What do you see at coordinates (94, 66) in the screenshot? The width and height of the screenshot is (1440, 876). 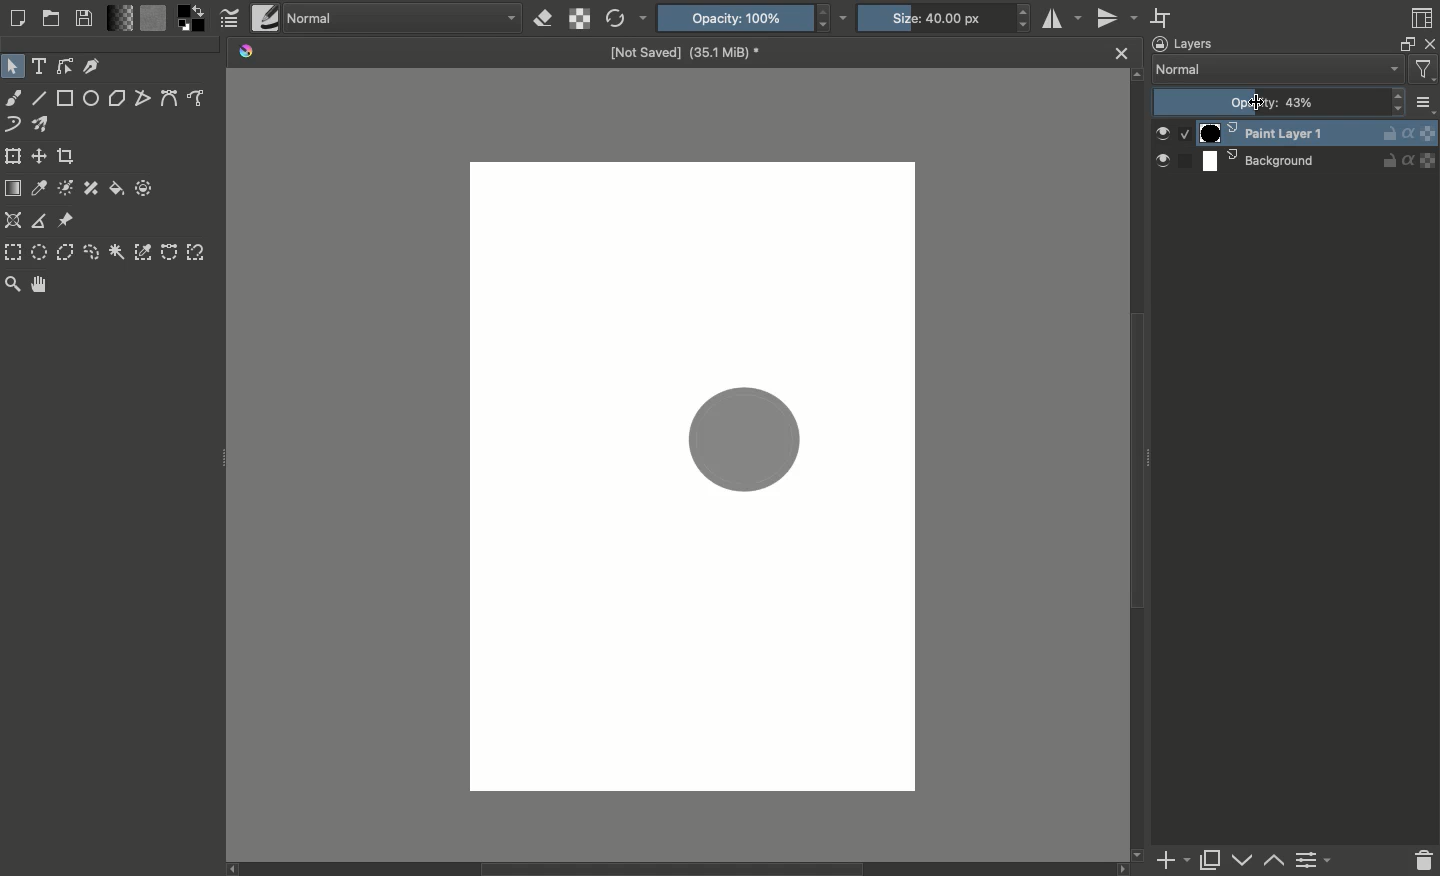 I see `Calligraphy` at bounding box center [94, 66].